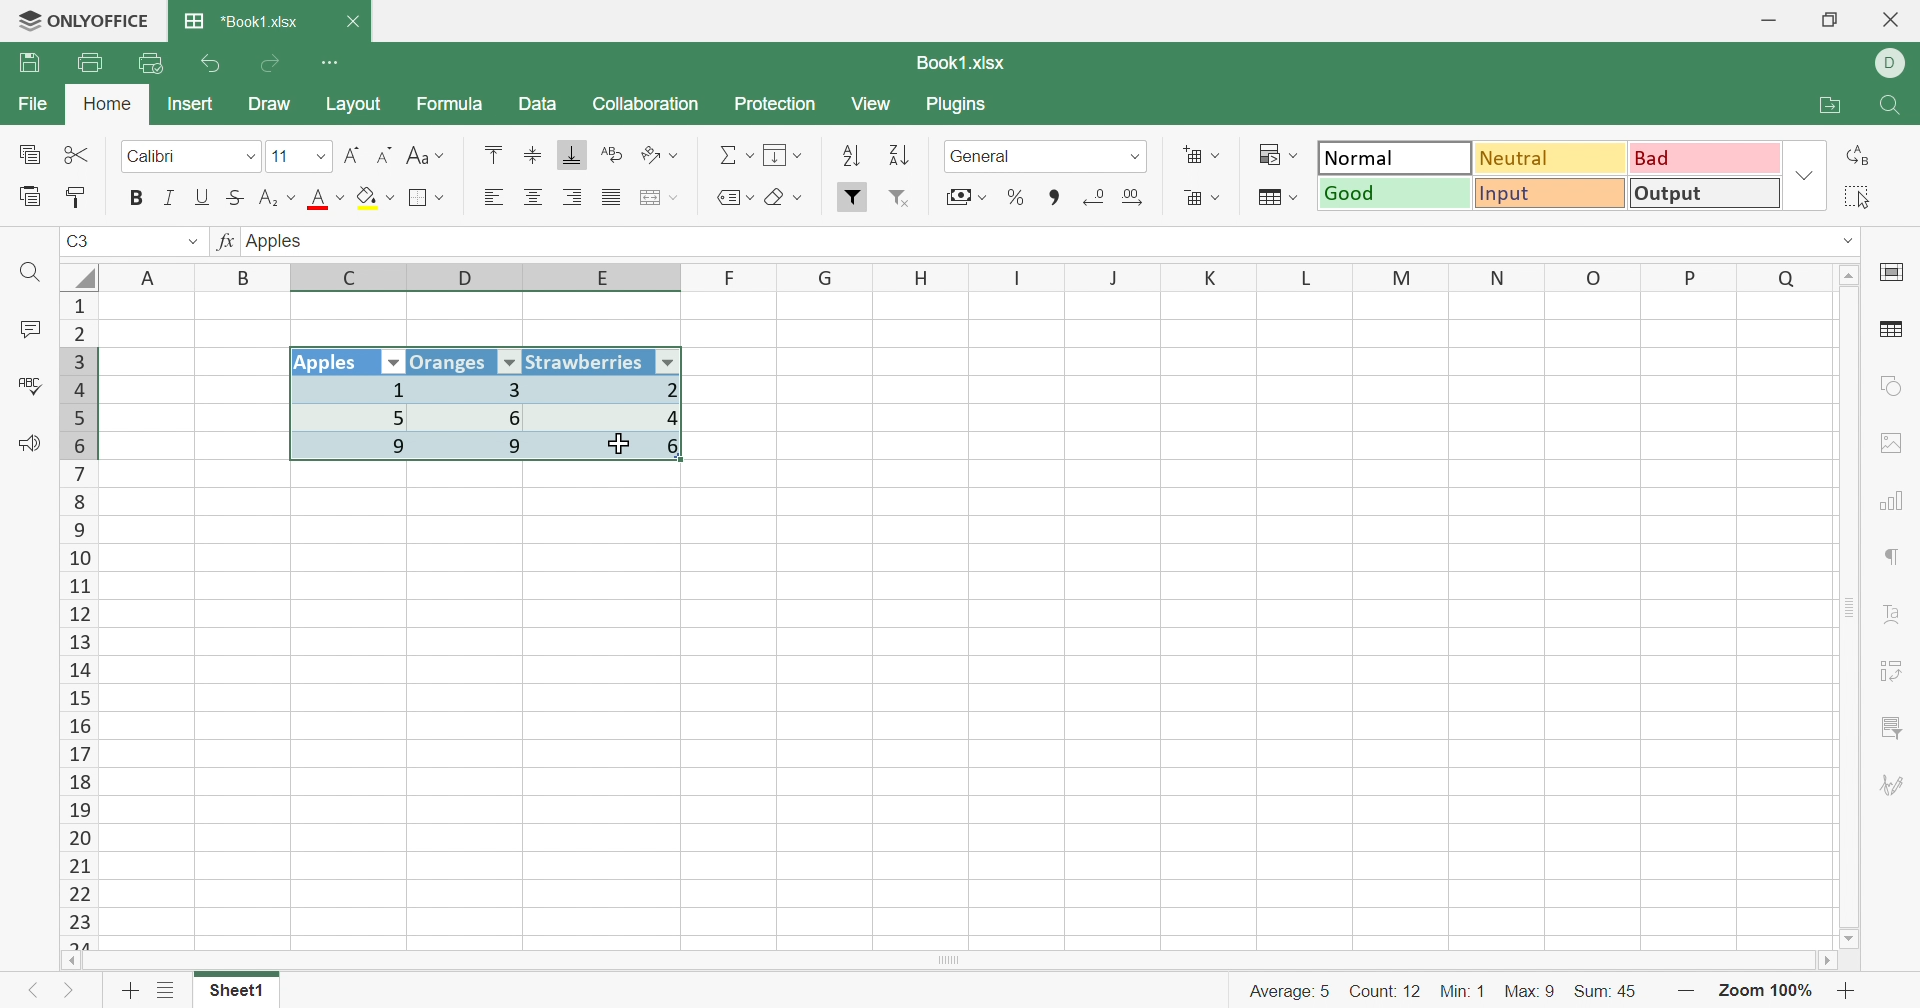 The width and height of the screenshot is (1920, 1008). Describe the element at coordinates (827, 277) in the screenshot. I see `G` at that location.